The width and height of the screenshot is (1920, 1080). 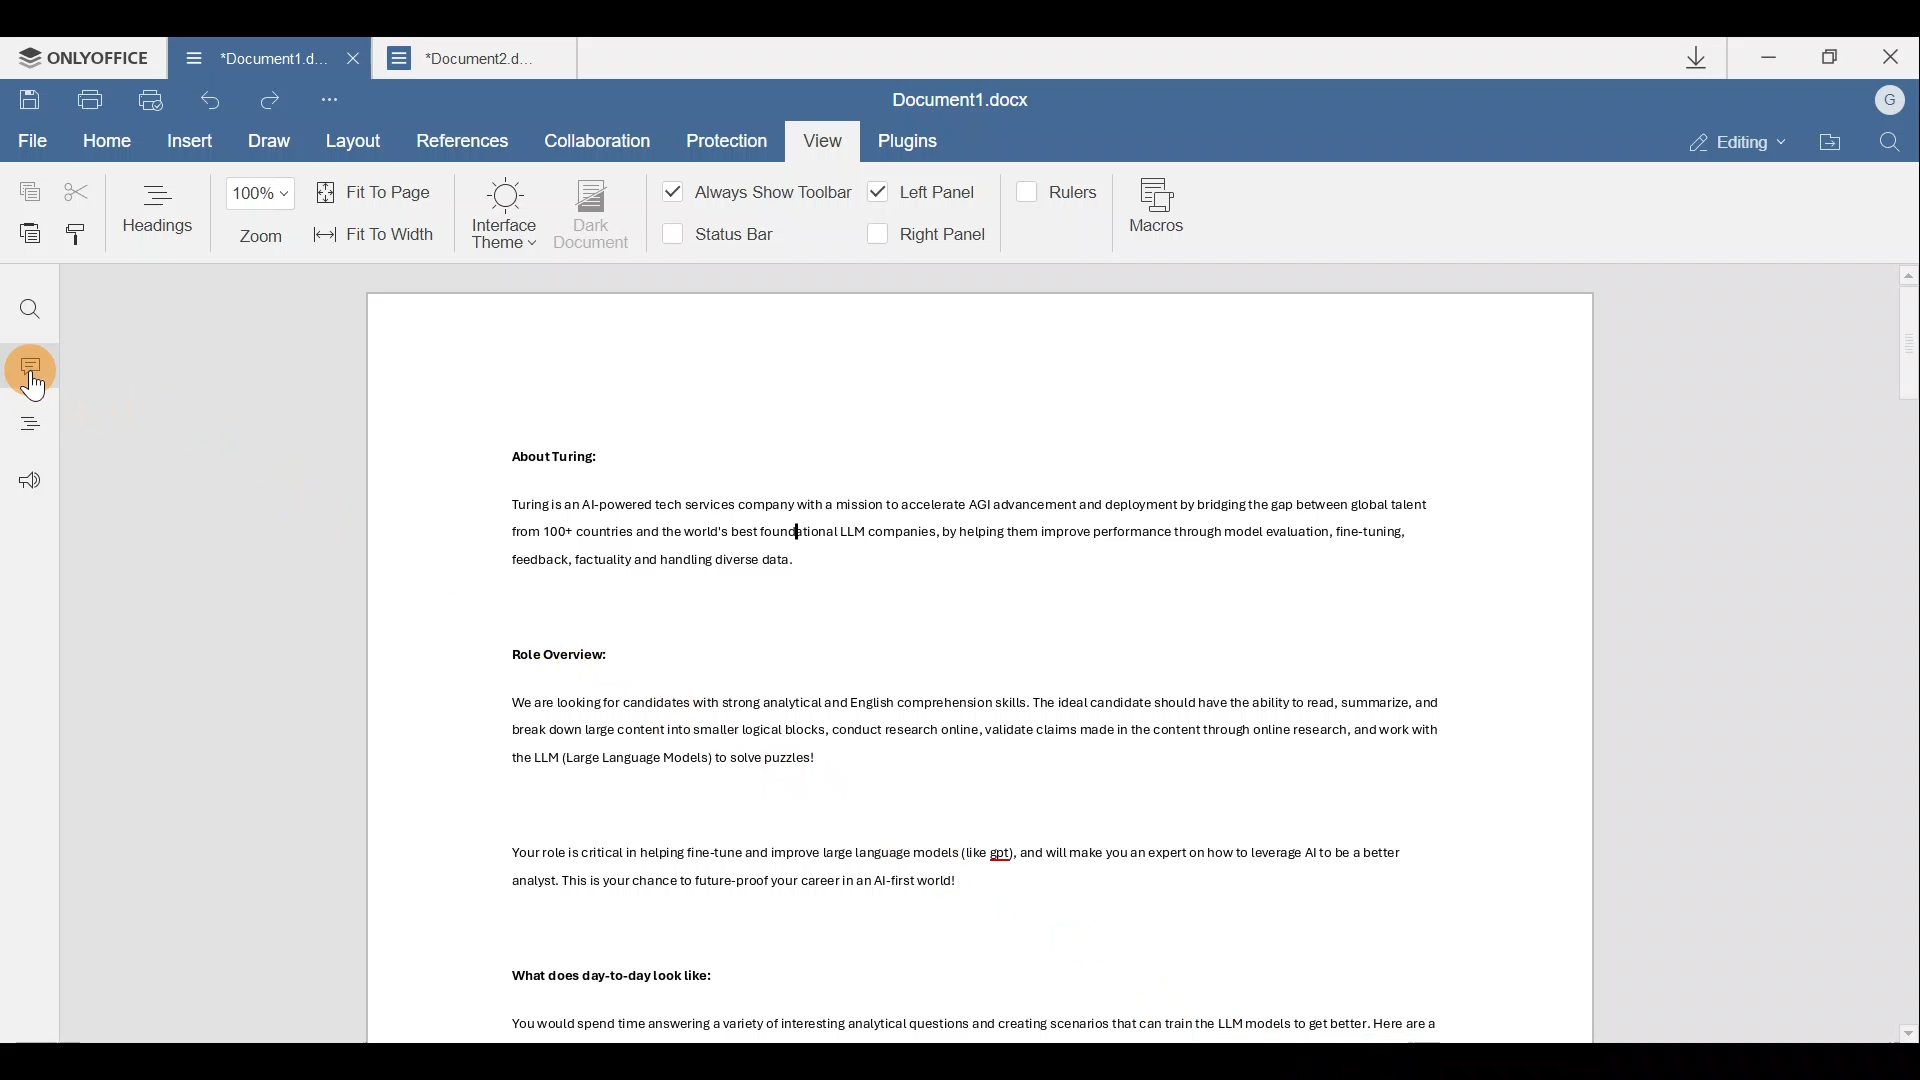 What do you see at coordinates (349, 65) in the screenshot?
I see `Close` at bounding box center [349, 65].